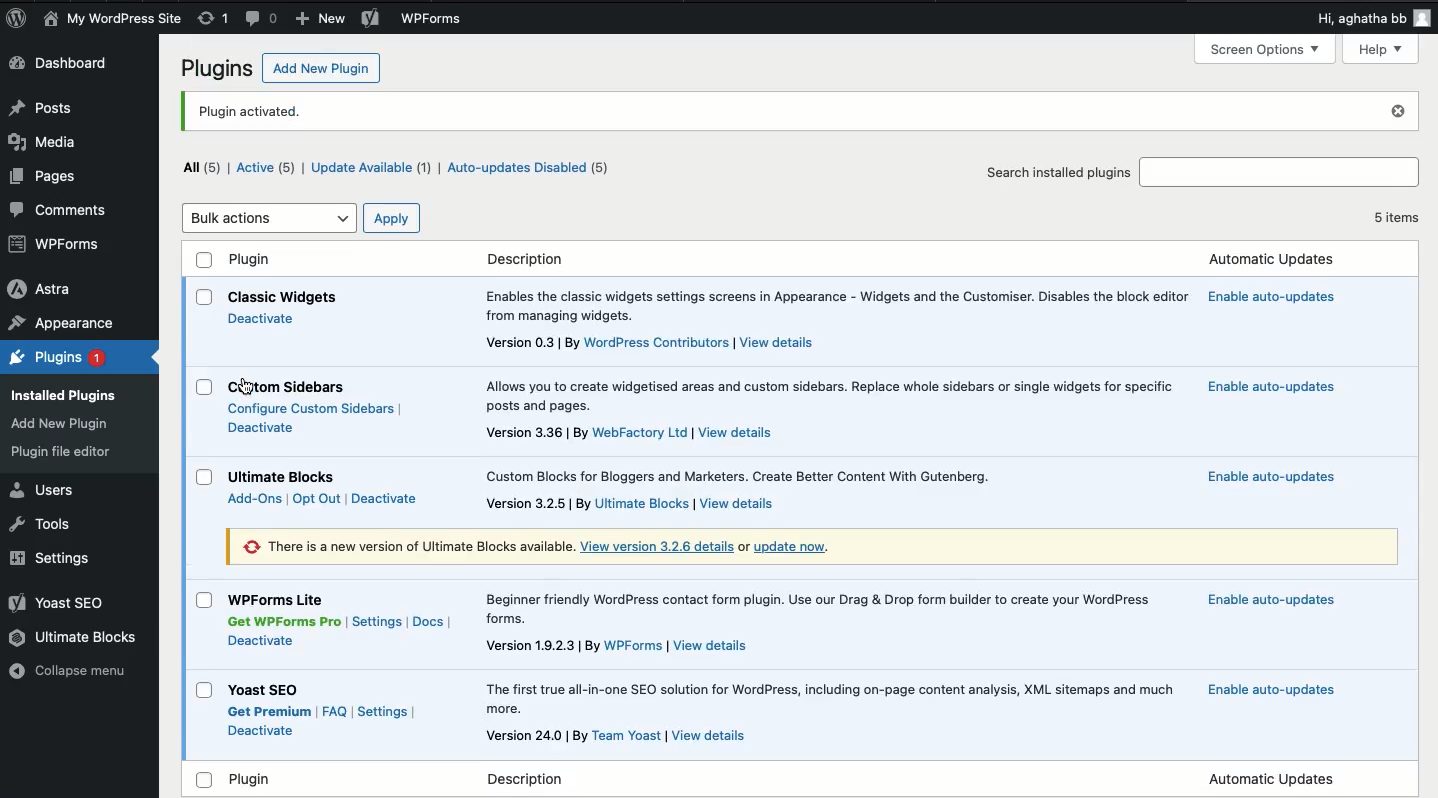 The height and width of the screenshot is (798, 1438). What do you see at coordinates (262, 321) in the screenshot?
I see `deactivate` at bounding box center [262, 321].